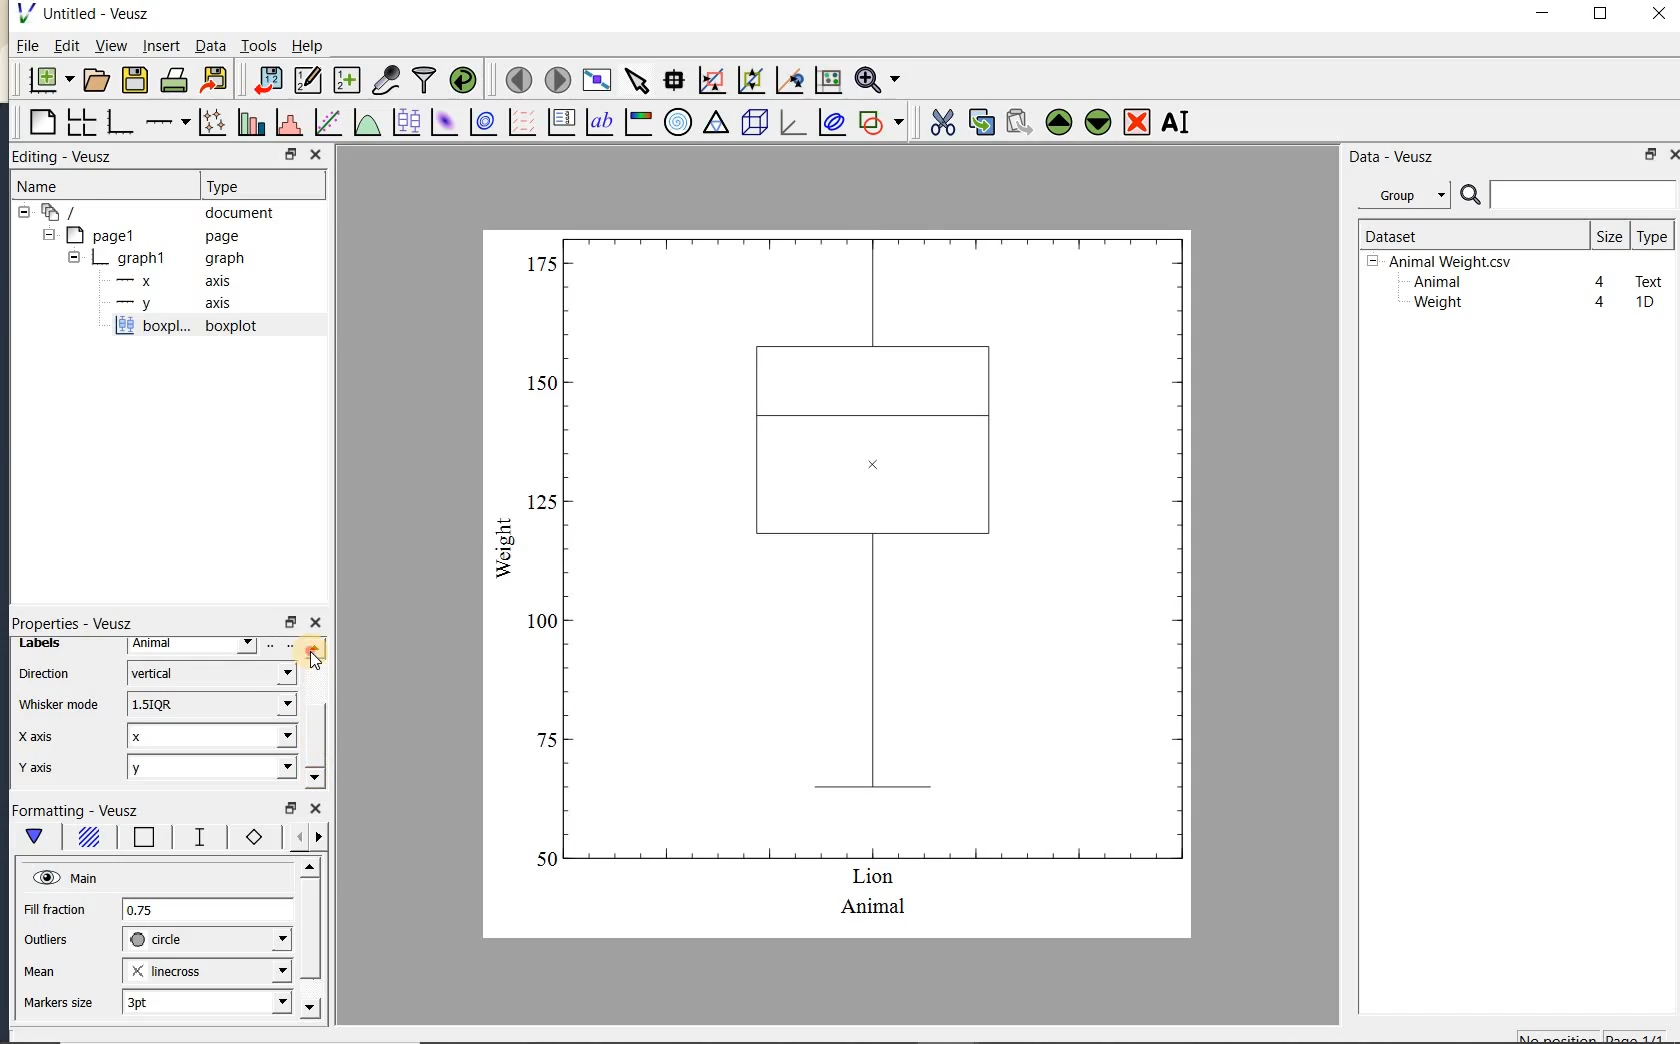 The height and width of the screenshot is (1044, 1680). What do you see at coordinates (210, 703) in the screenshot?
I see `1.5QR` at bounding box center [210, 703].